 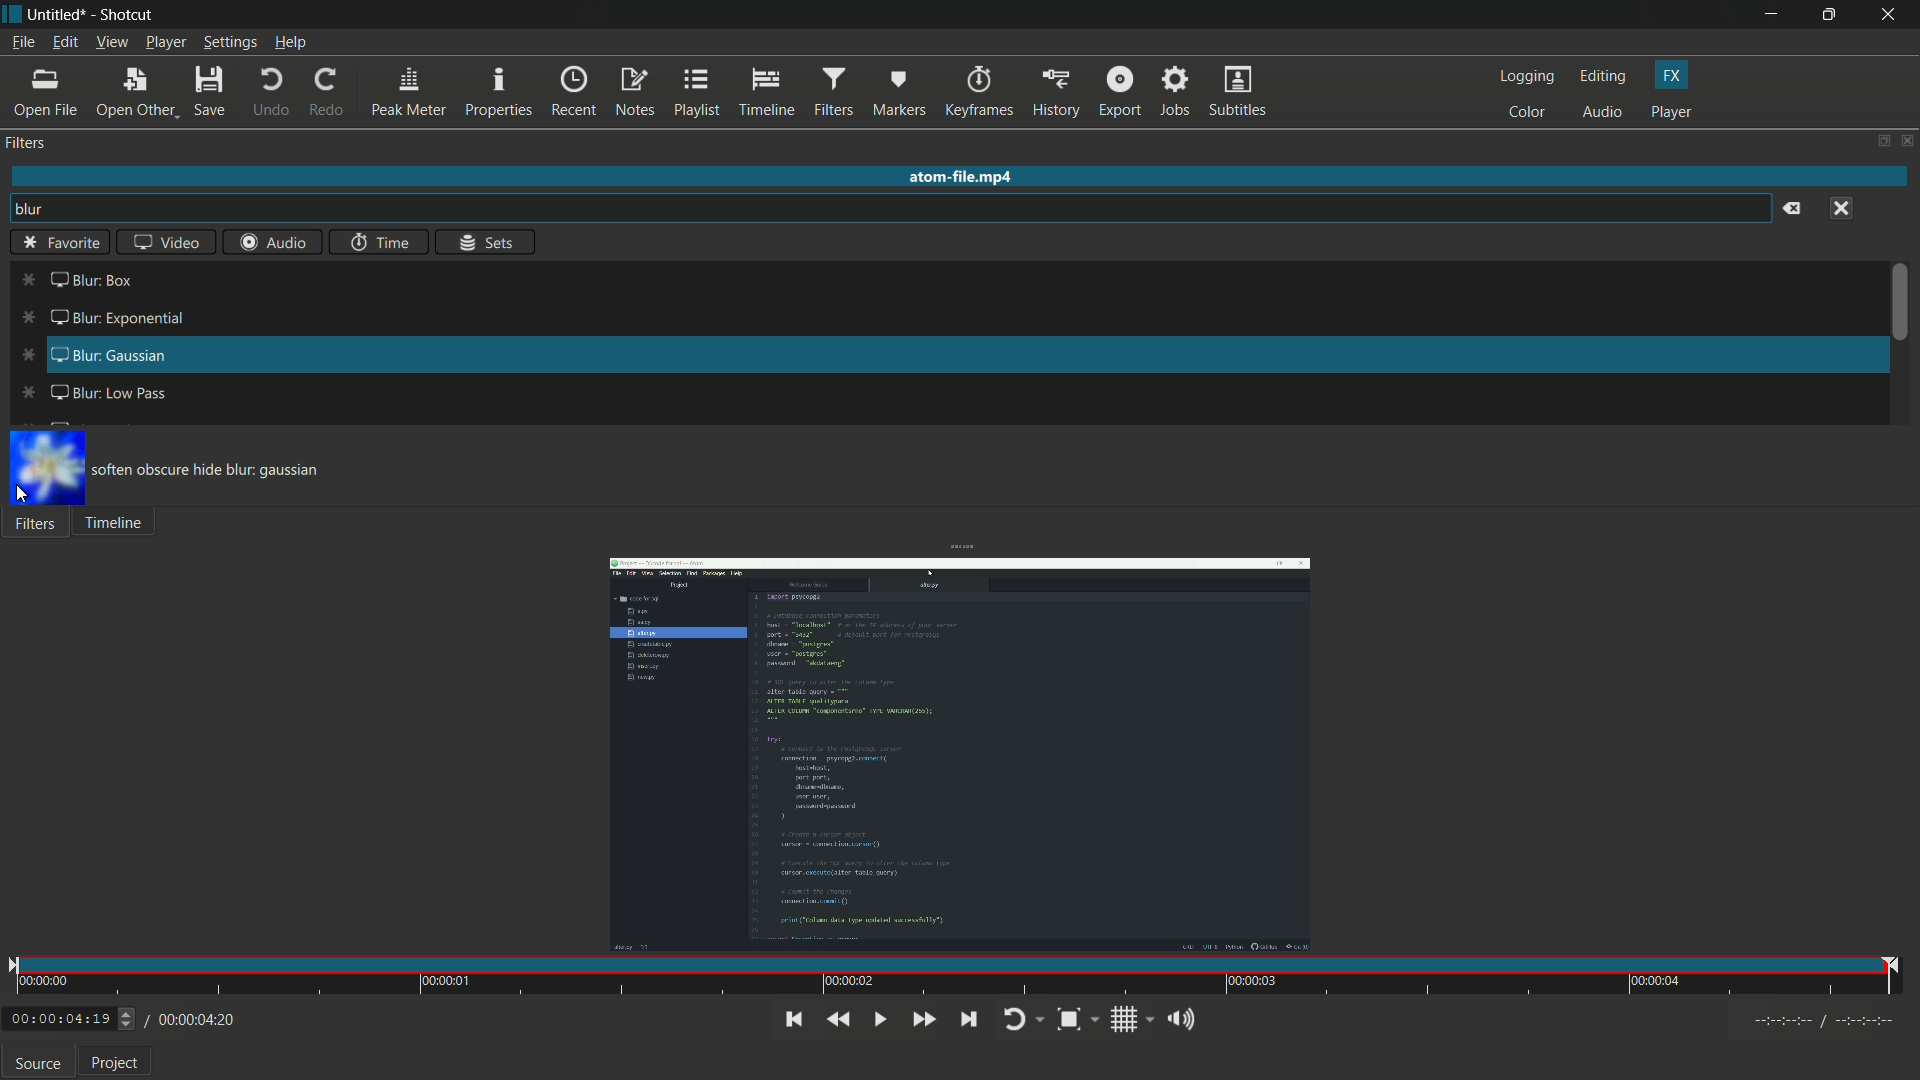 I want to click on project, so click(x=118, y=1063).